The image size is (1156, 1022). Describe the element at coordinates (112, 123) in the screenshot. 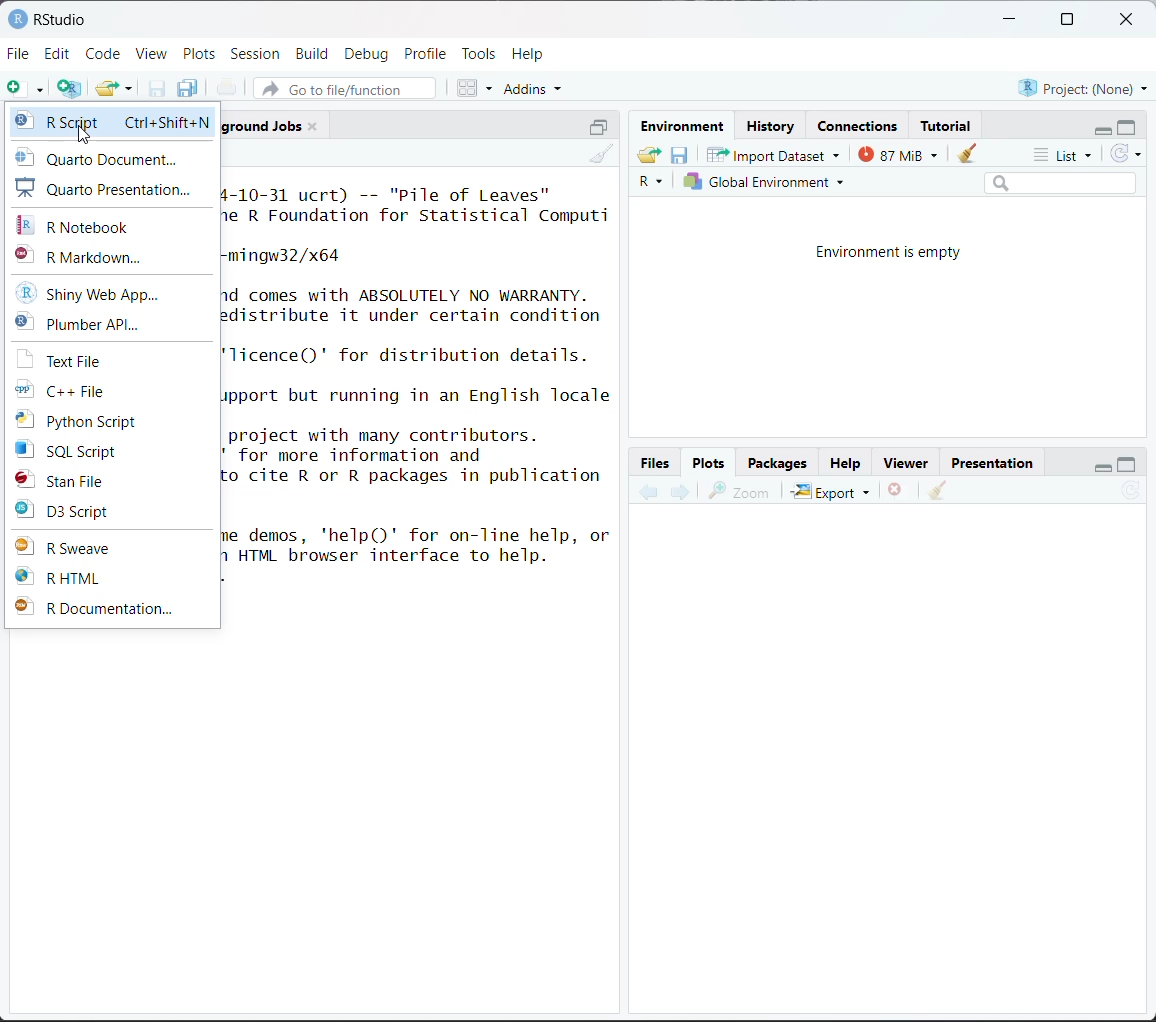

I see `R script  Ctrl+Shift+N` at that location.